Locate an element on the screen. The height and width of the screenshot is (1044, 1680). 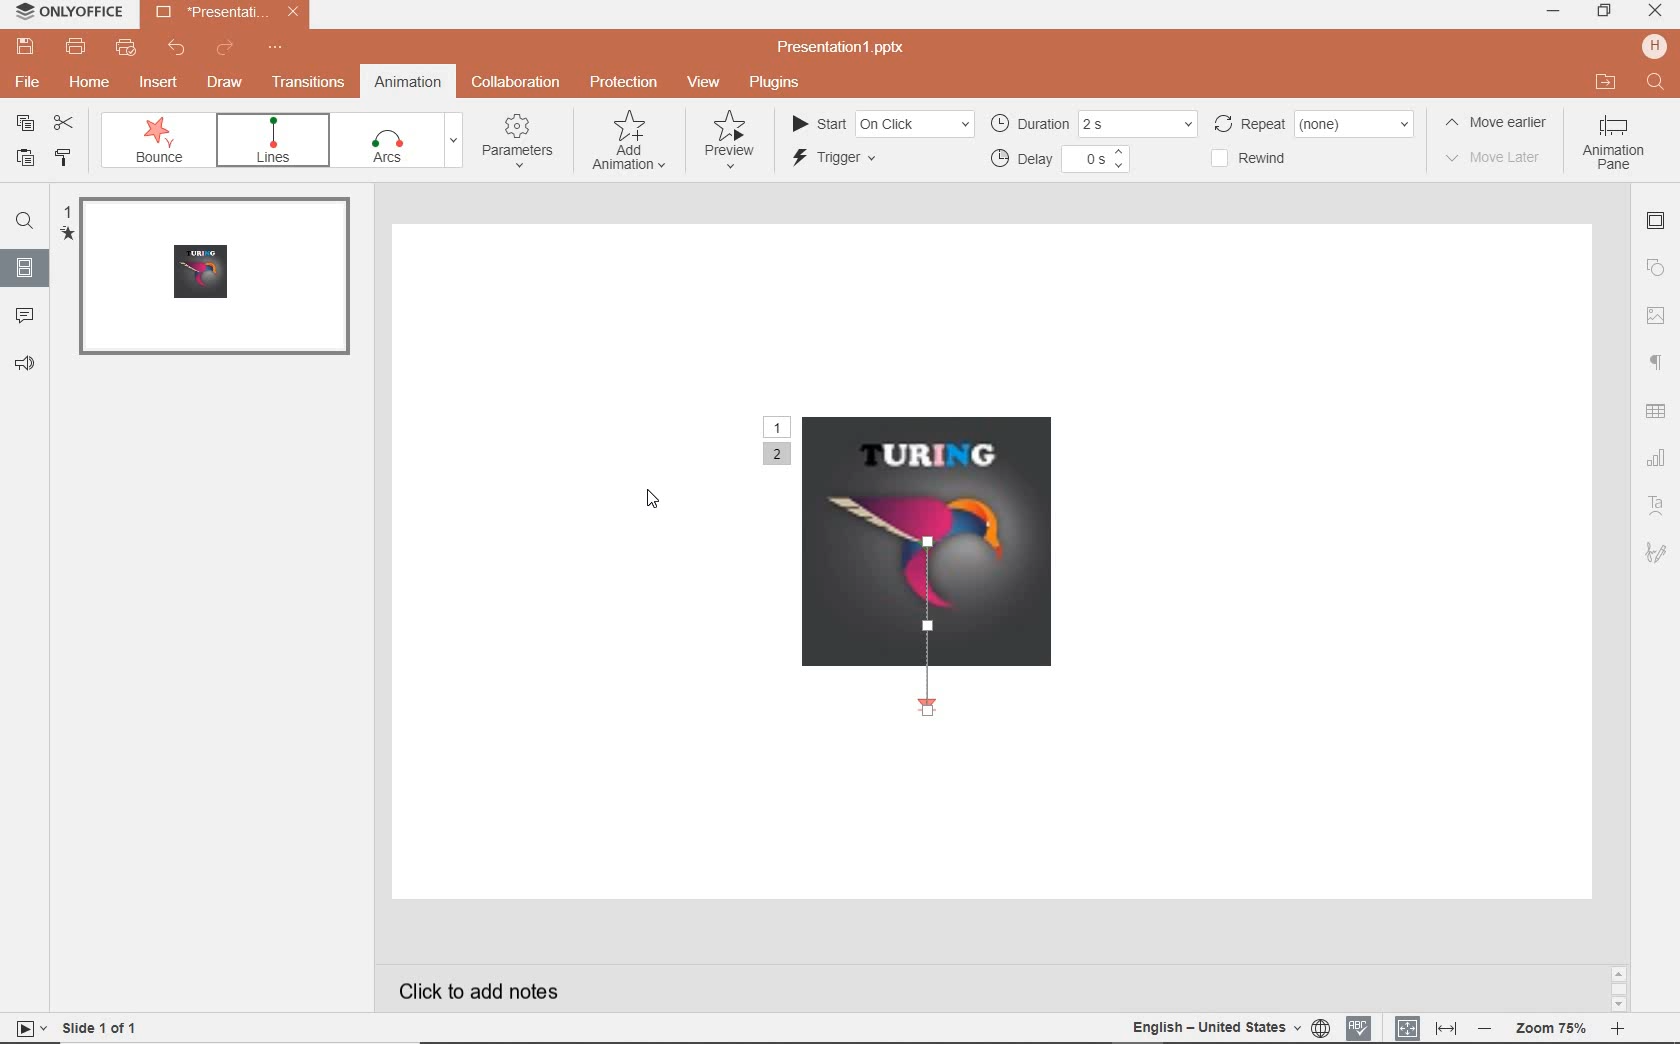
cursor is located at coordinates (654, 500).